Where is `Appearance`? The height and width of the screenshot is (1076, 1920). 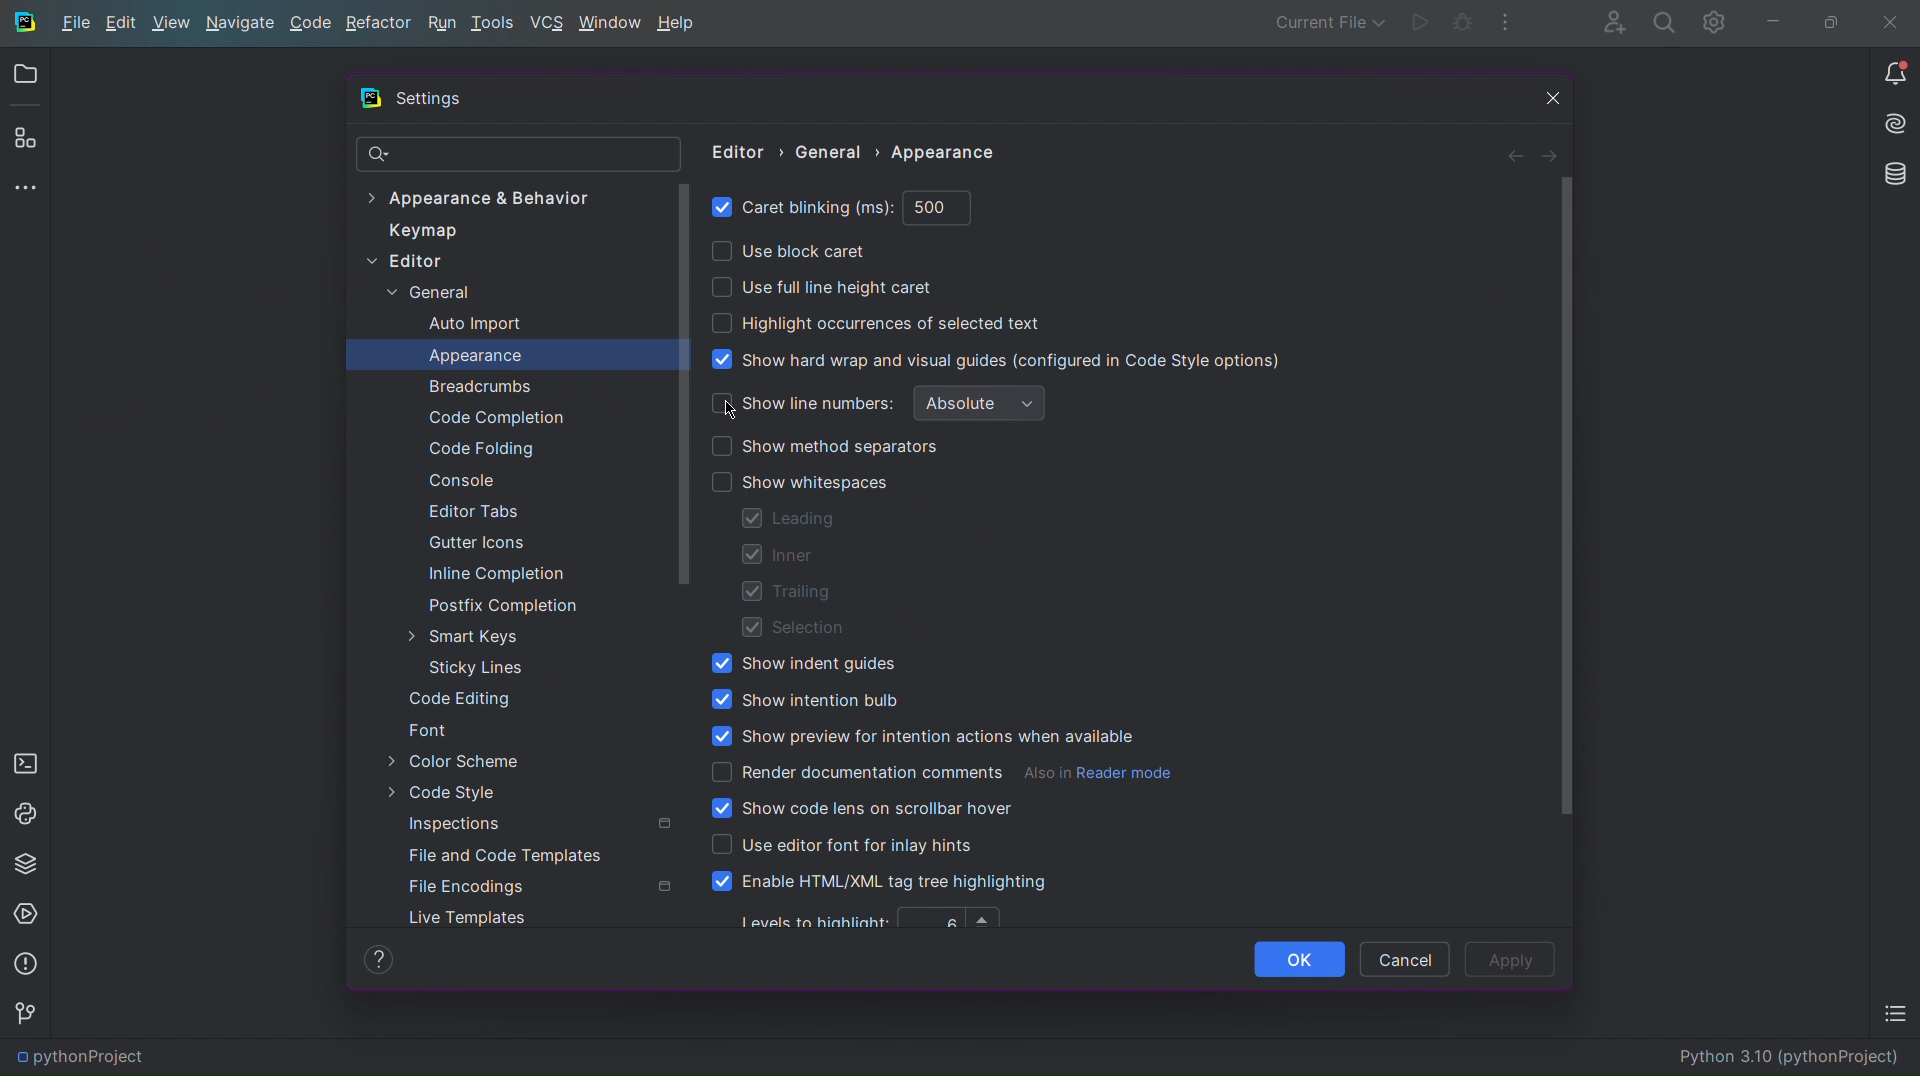
Appearance is located at coordinates (476, 356).